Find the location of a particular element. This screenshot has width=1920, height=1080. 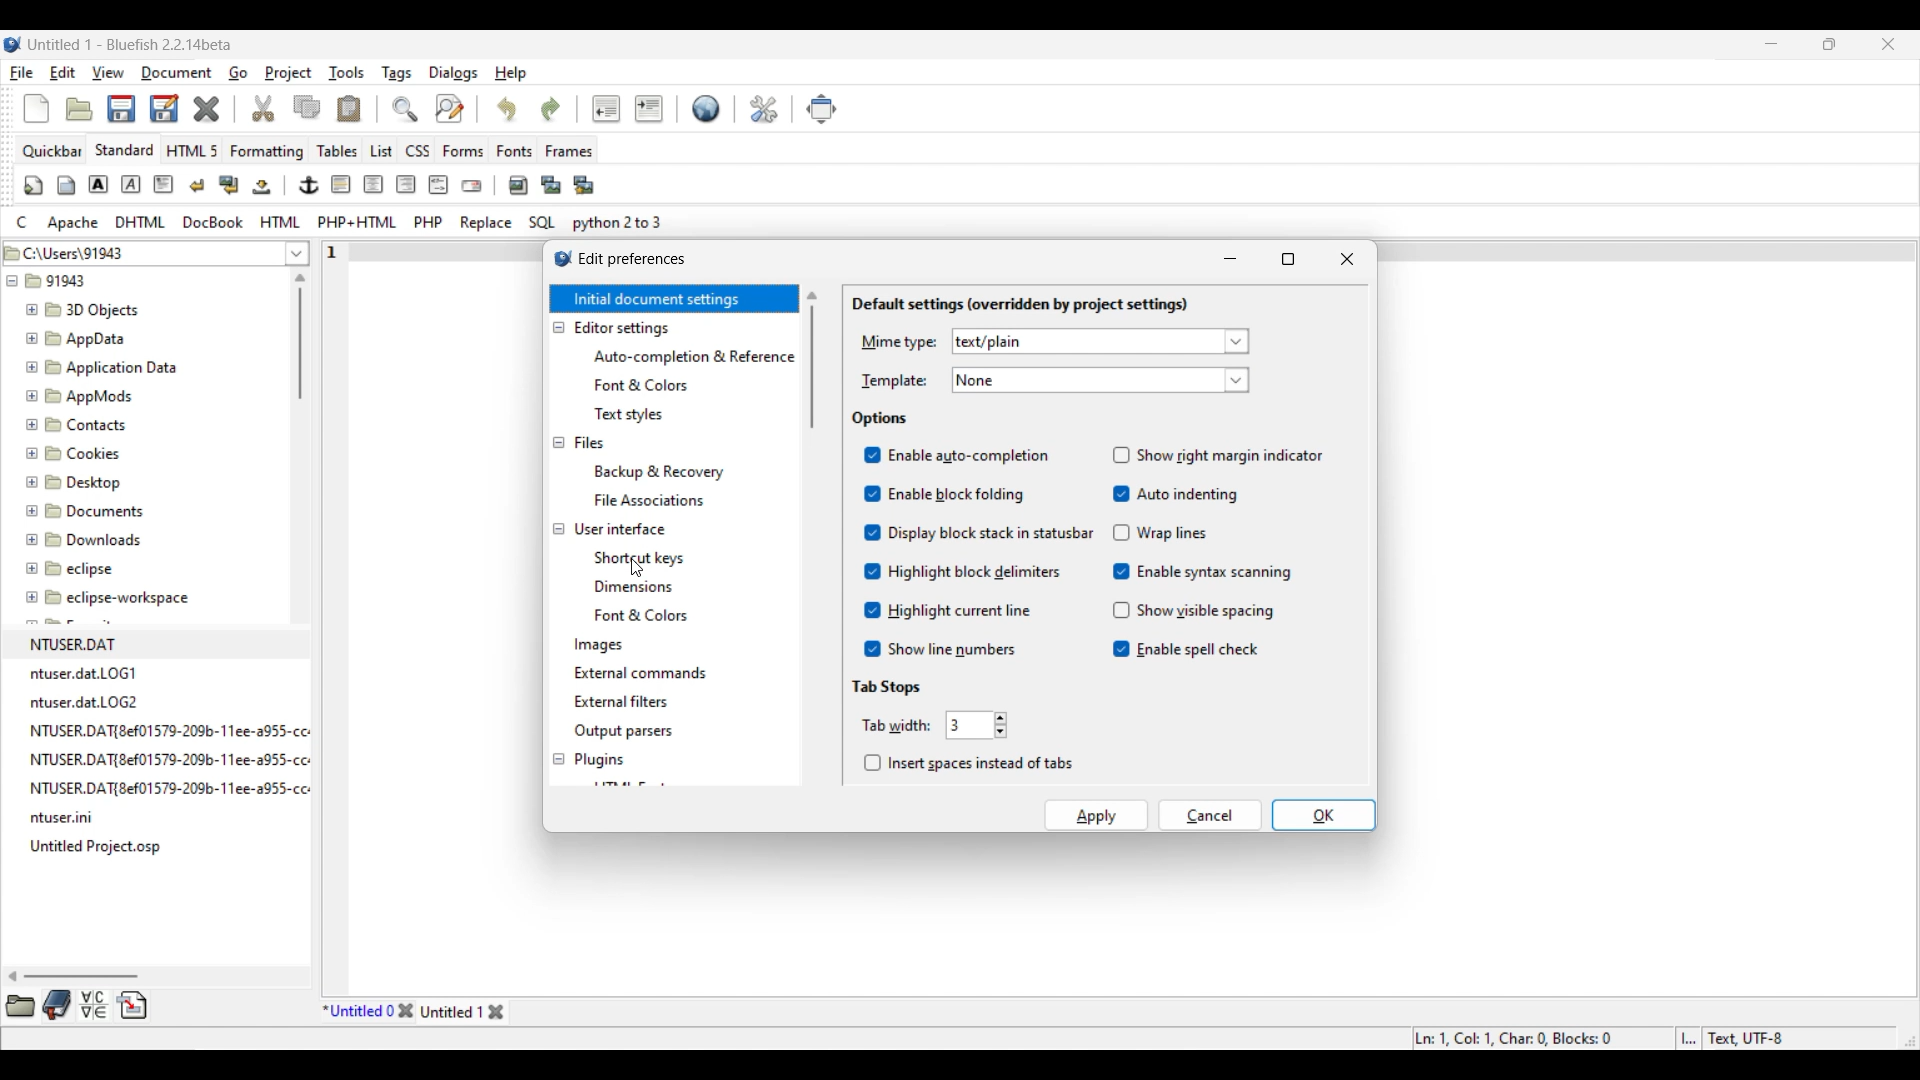

display block stack in statusbar is located at coordinates (976, 532).